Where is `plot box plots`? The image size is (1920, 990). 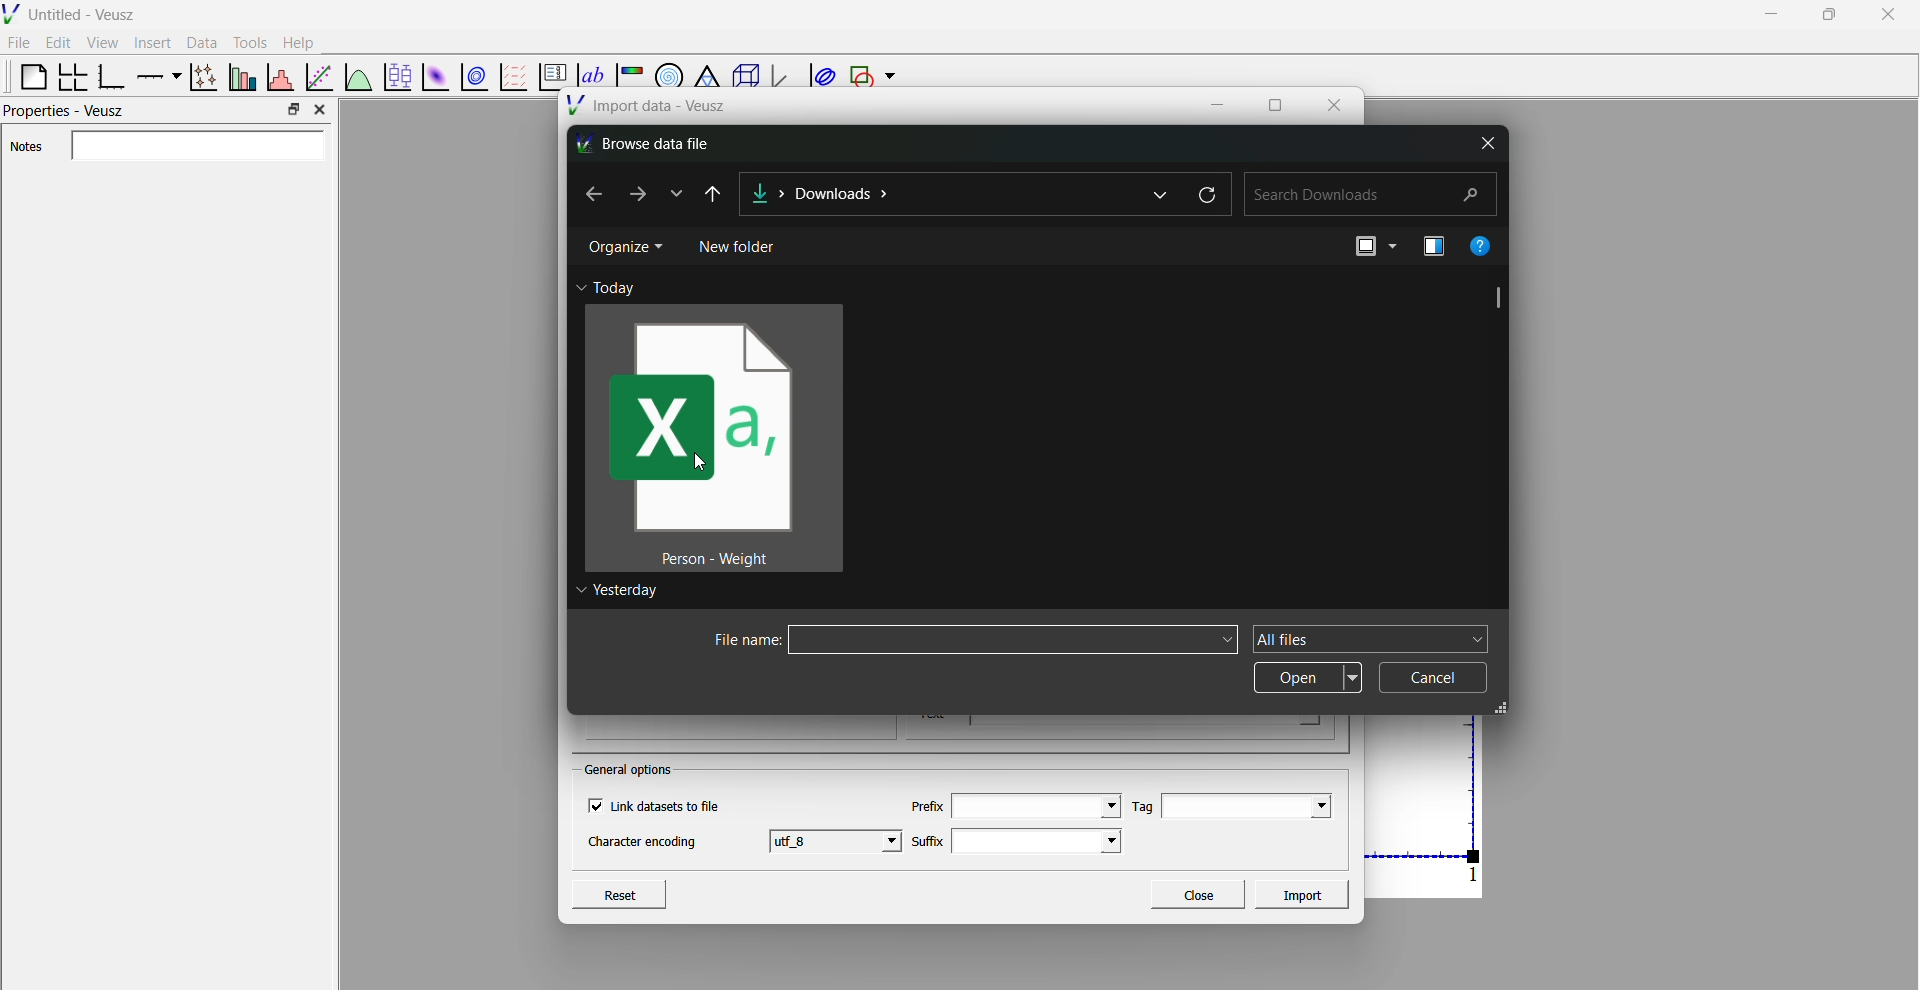 plot box plots is located at coordinates (396, 77).